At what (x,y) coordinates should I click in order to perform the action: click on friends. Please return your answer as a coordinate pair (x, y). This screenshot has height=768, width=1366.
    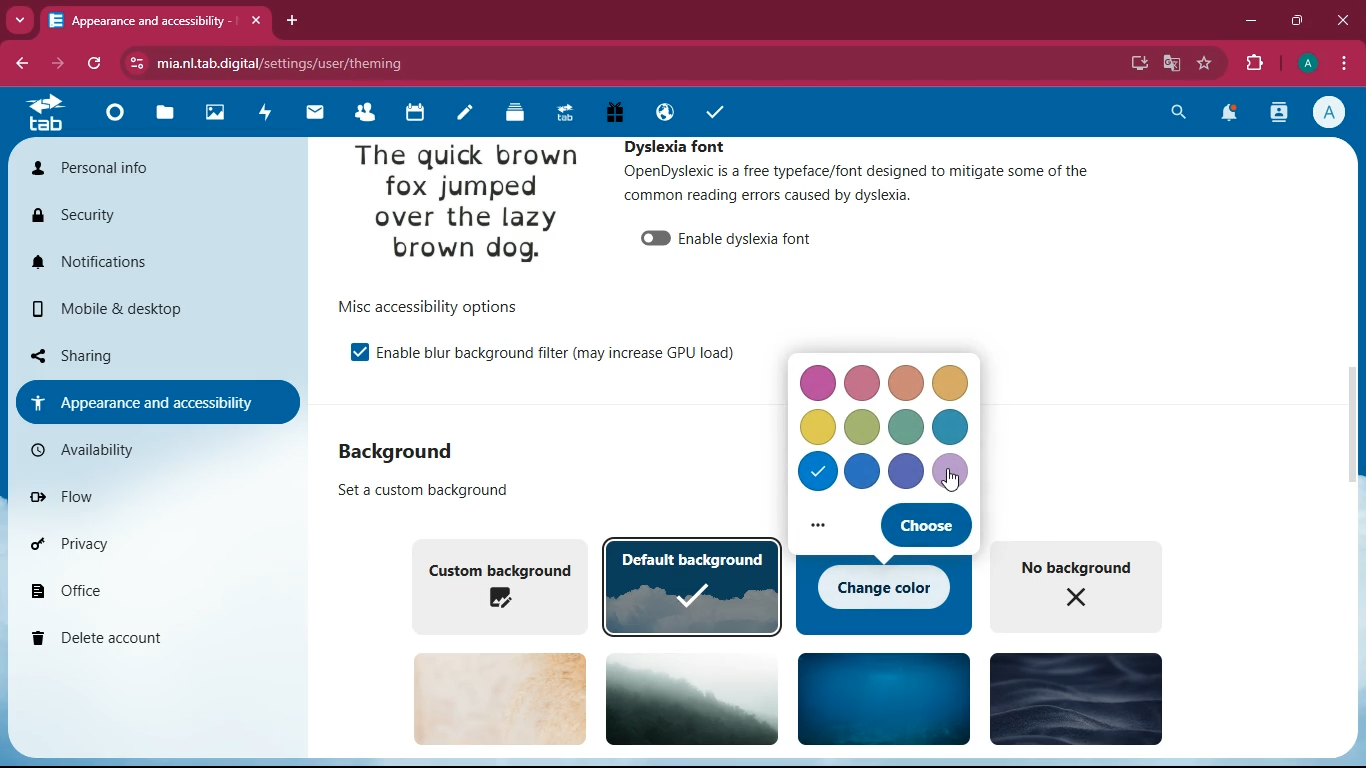
    Looking at the image, I should click on (361, 112).